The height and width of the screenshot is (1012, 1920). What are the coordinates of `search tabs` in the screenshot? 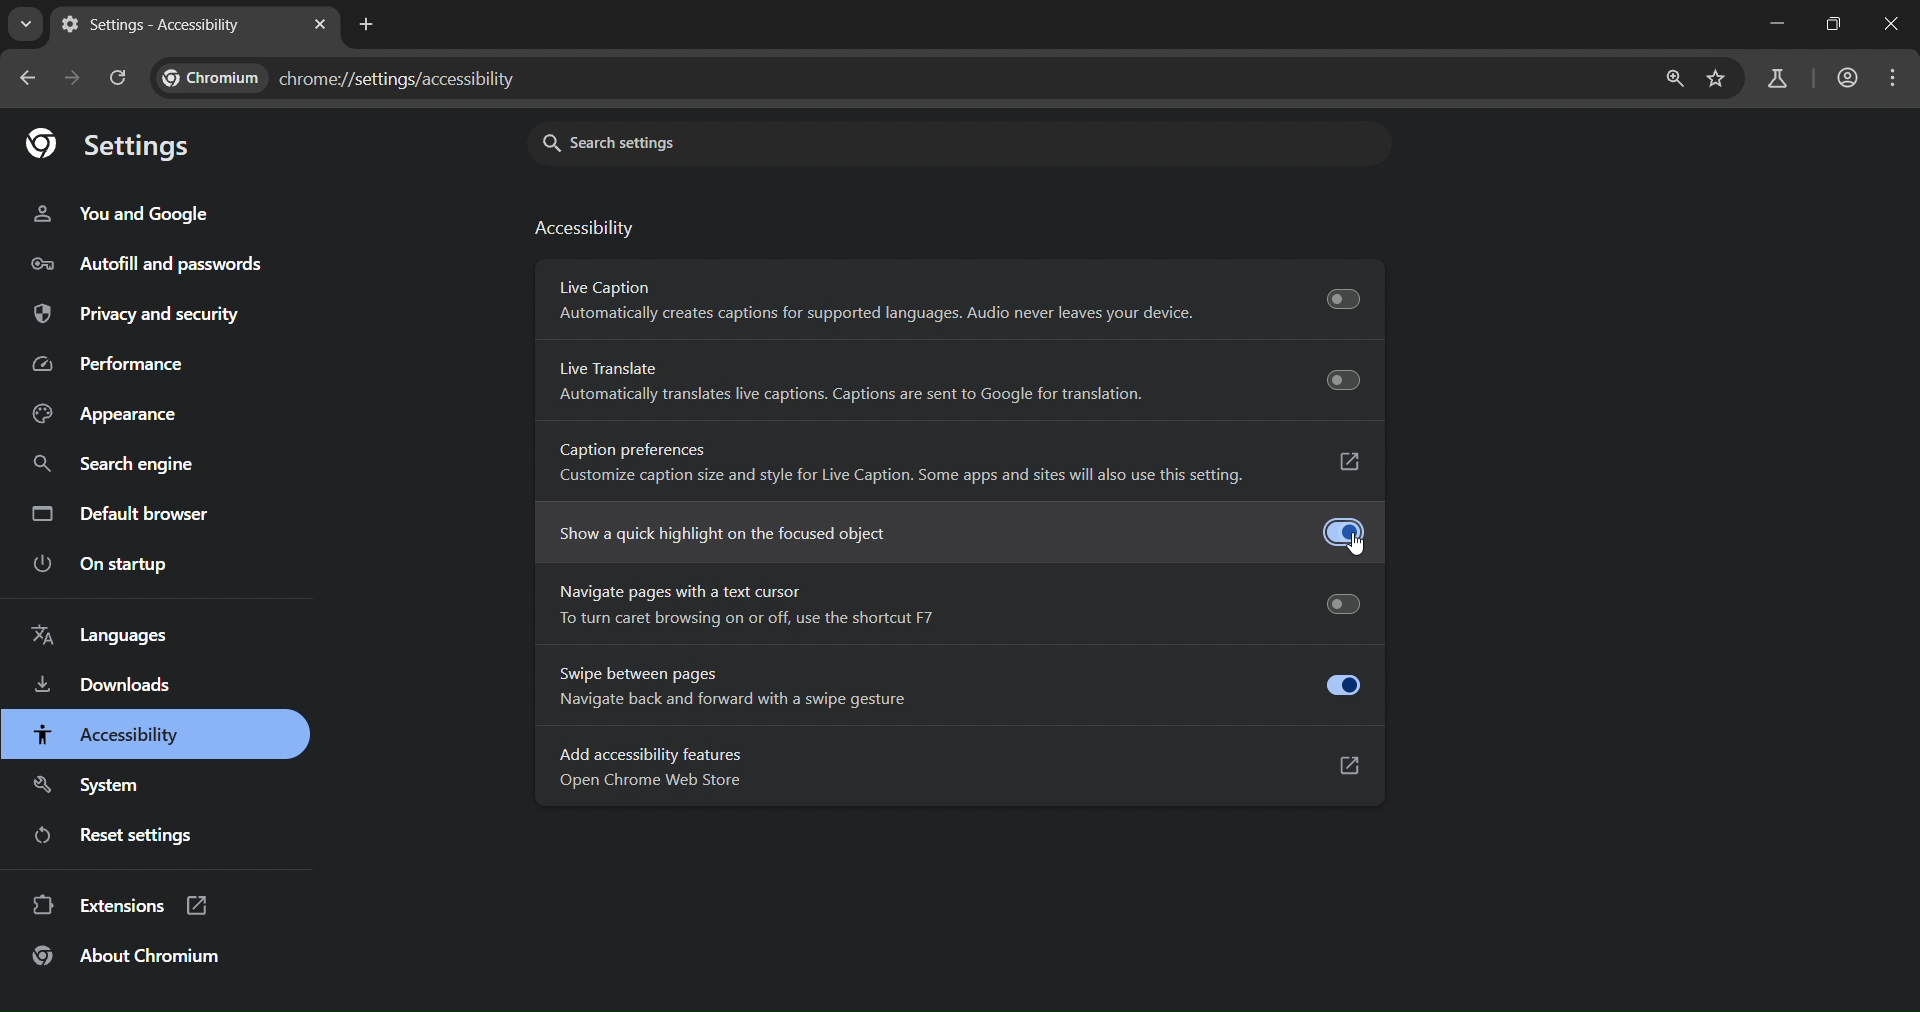 It's located at (26, 23).